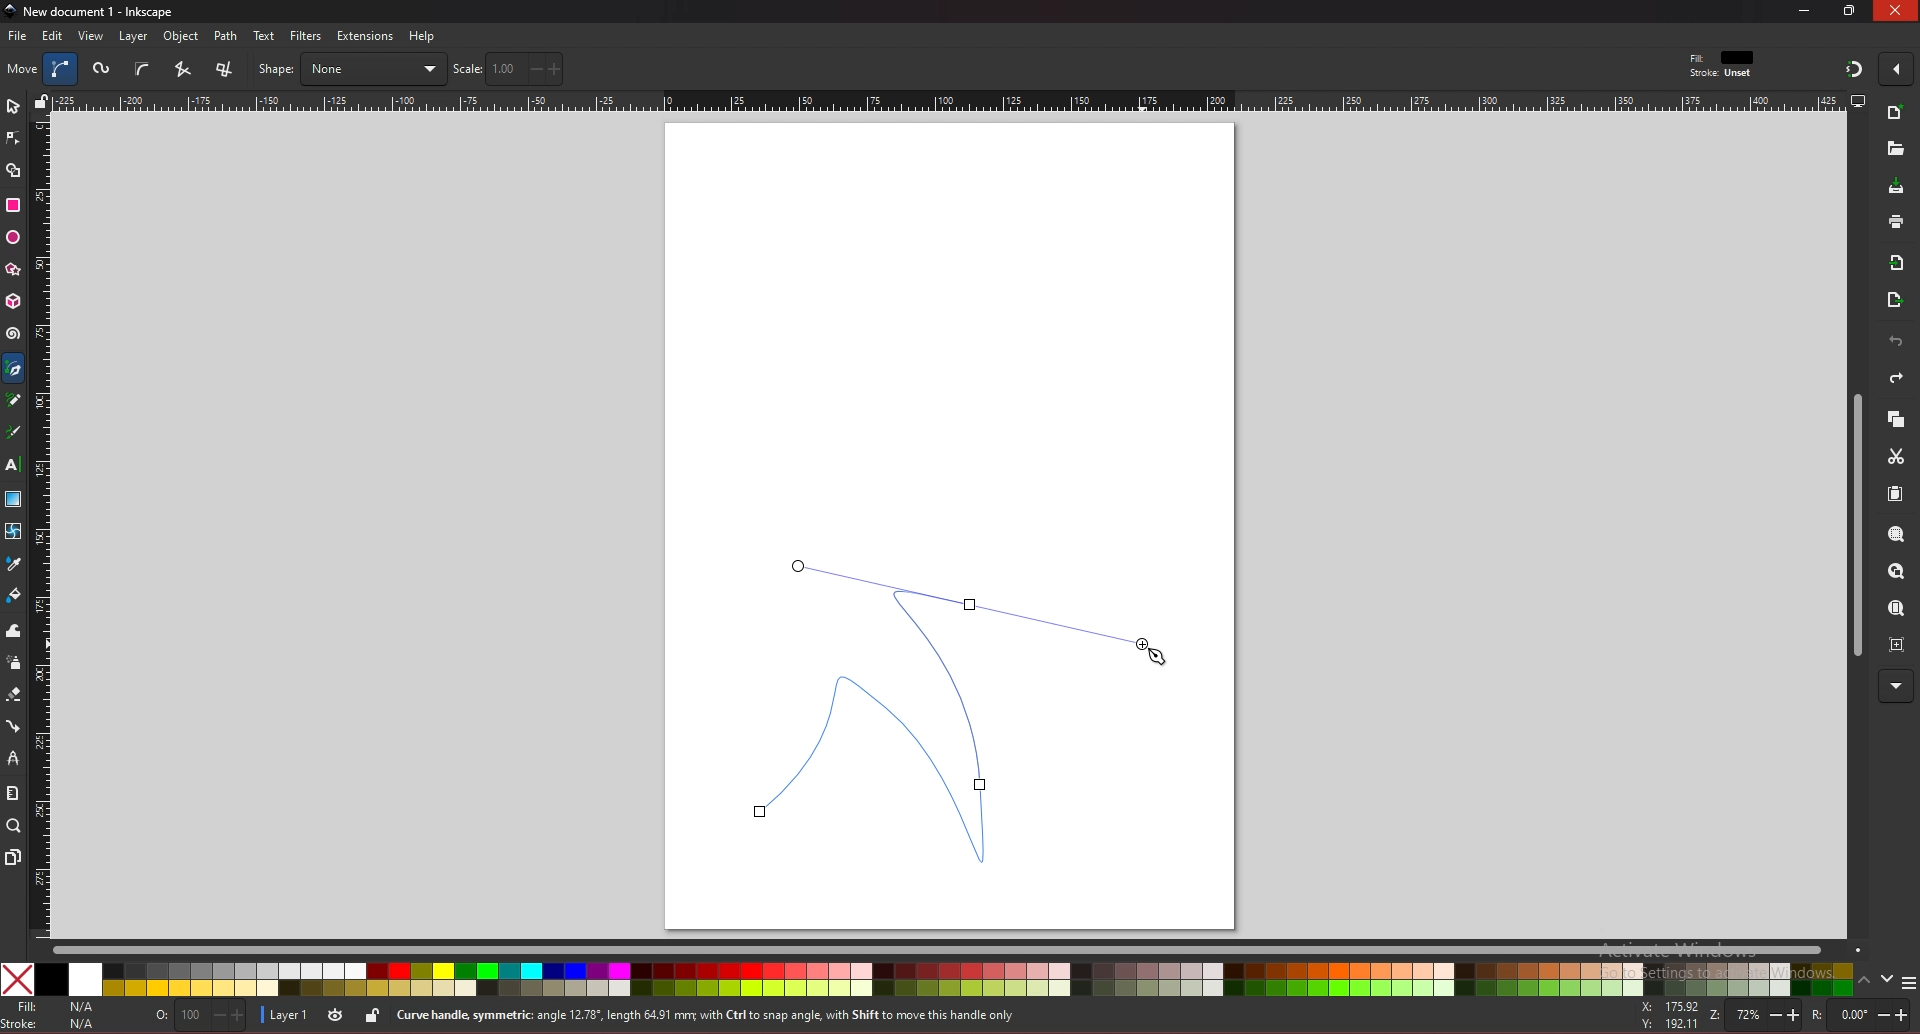 Image resolution: width=1920 pixels, height=1034 pixels. I want to click on zoom, so click(14, 825).